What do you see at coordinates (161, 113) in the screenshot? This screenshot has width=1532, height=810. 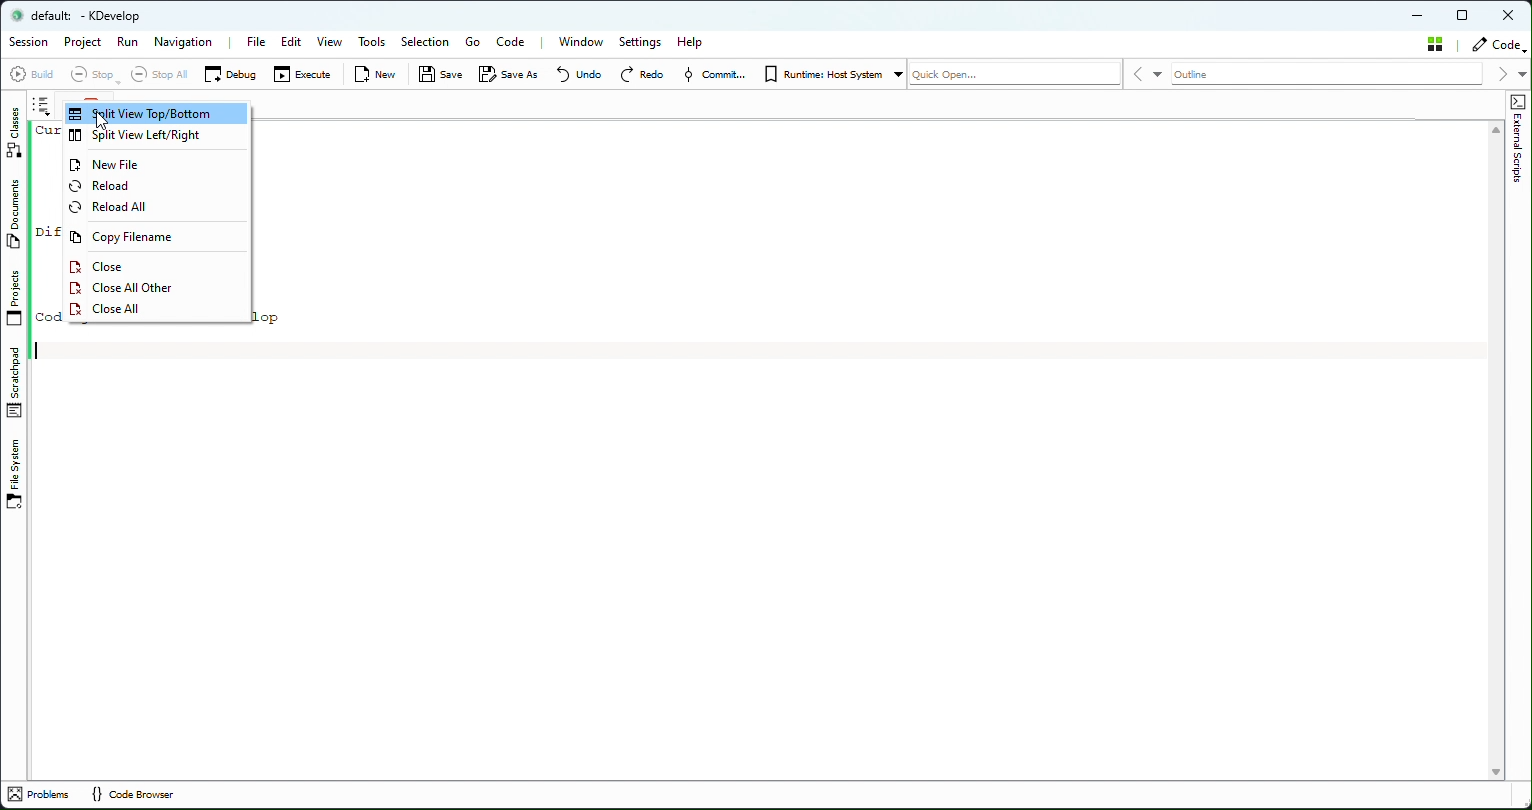 I see `Split view Top/bottom` at bounding box center [161, 113].